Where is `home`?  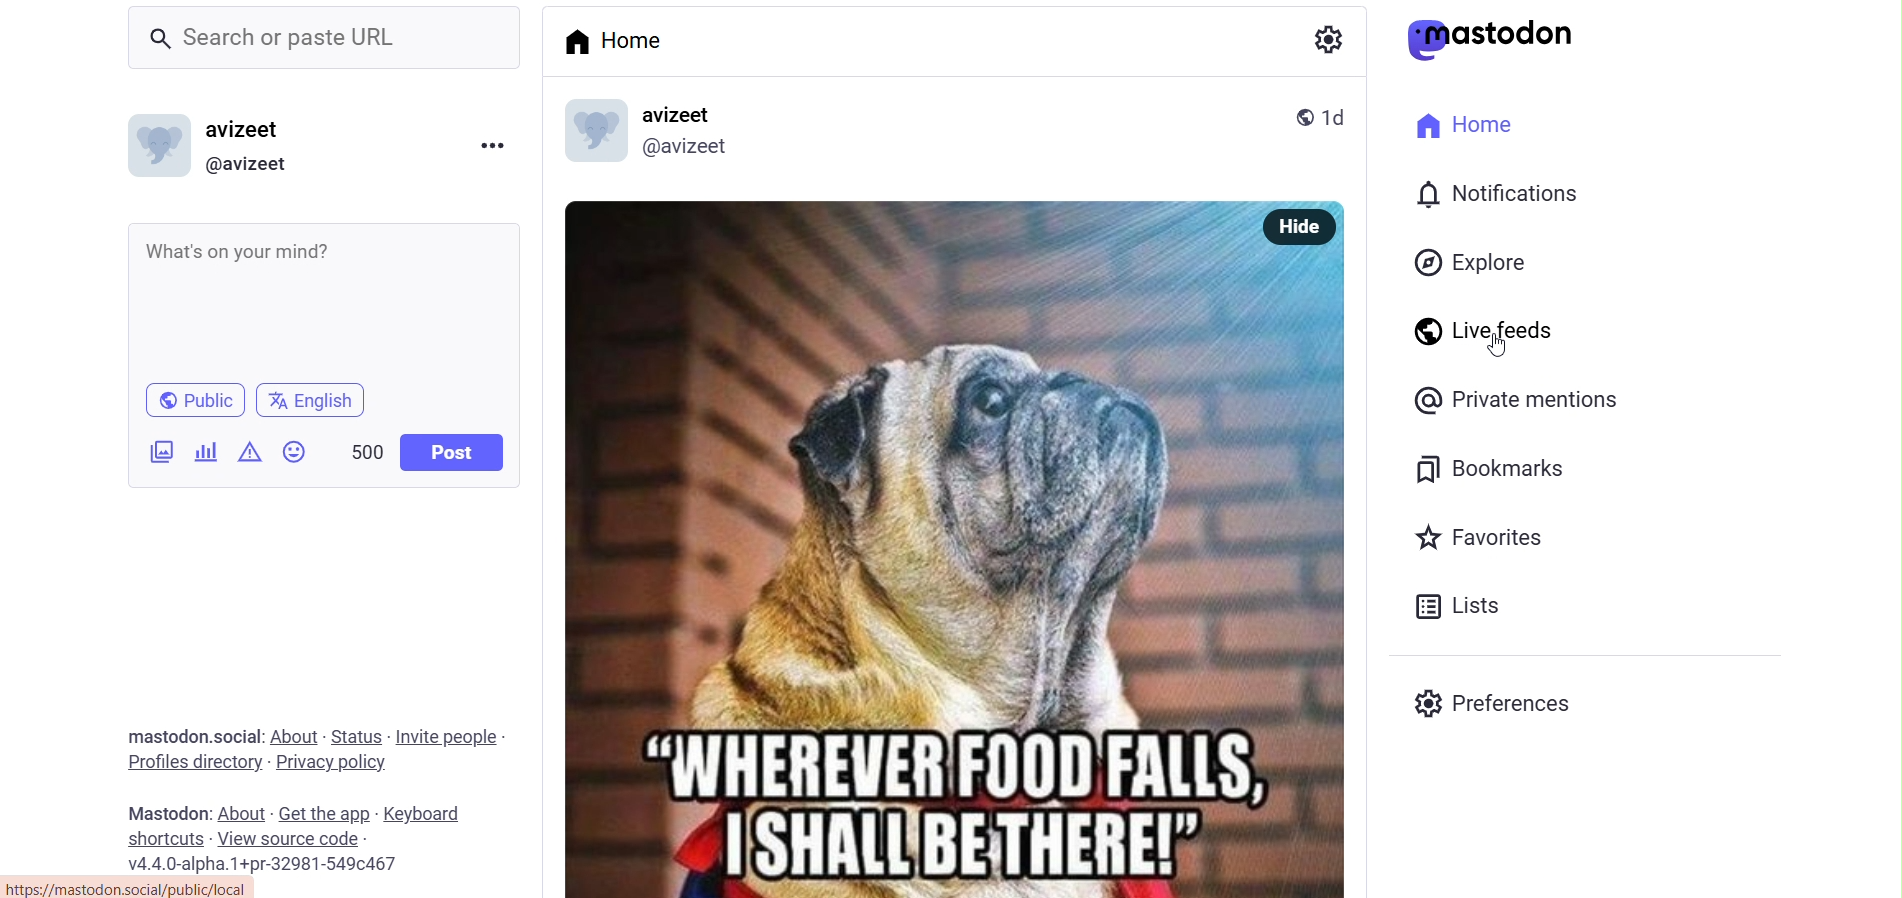
home is located at coordinates (1472, 124).